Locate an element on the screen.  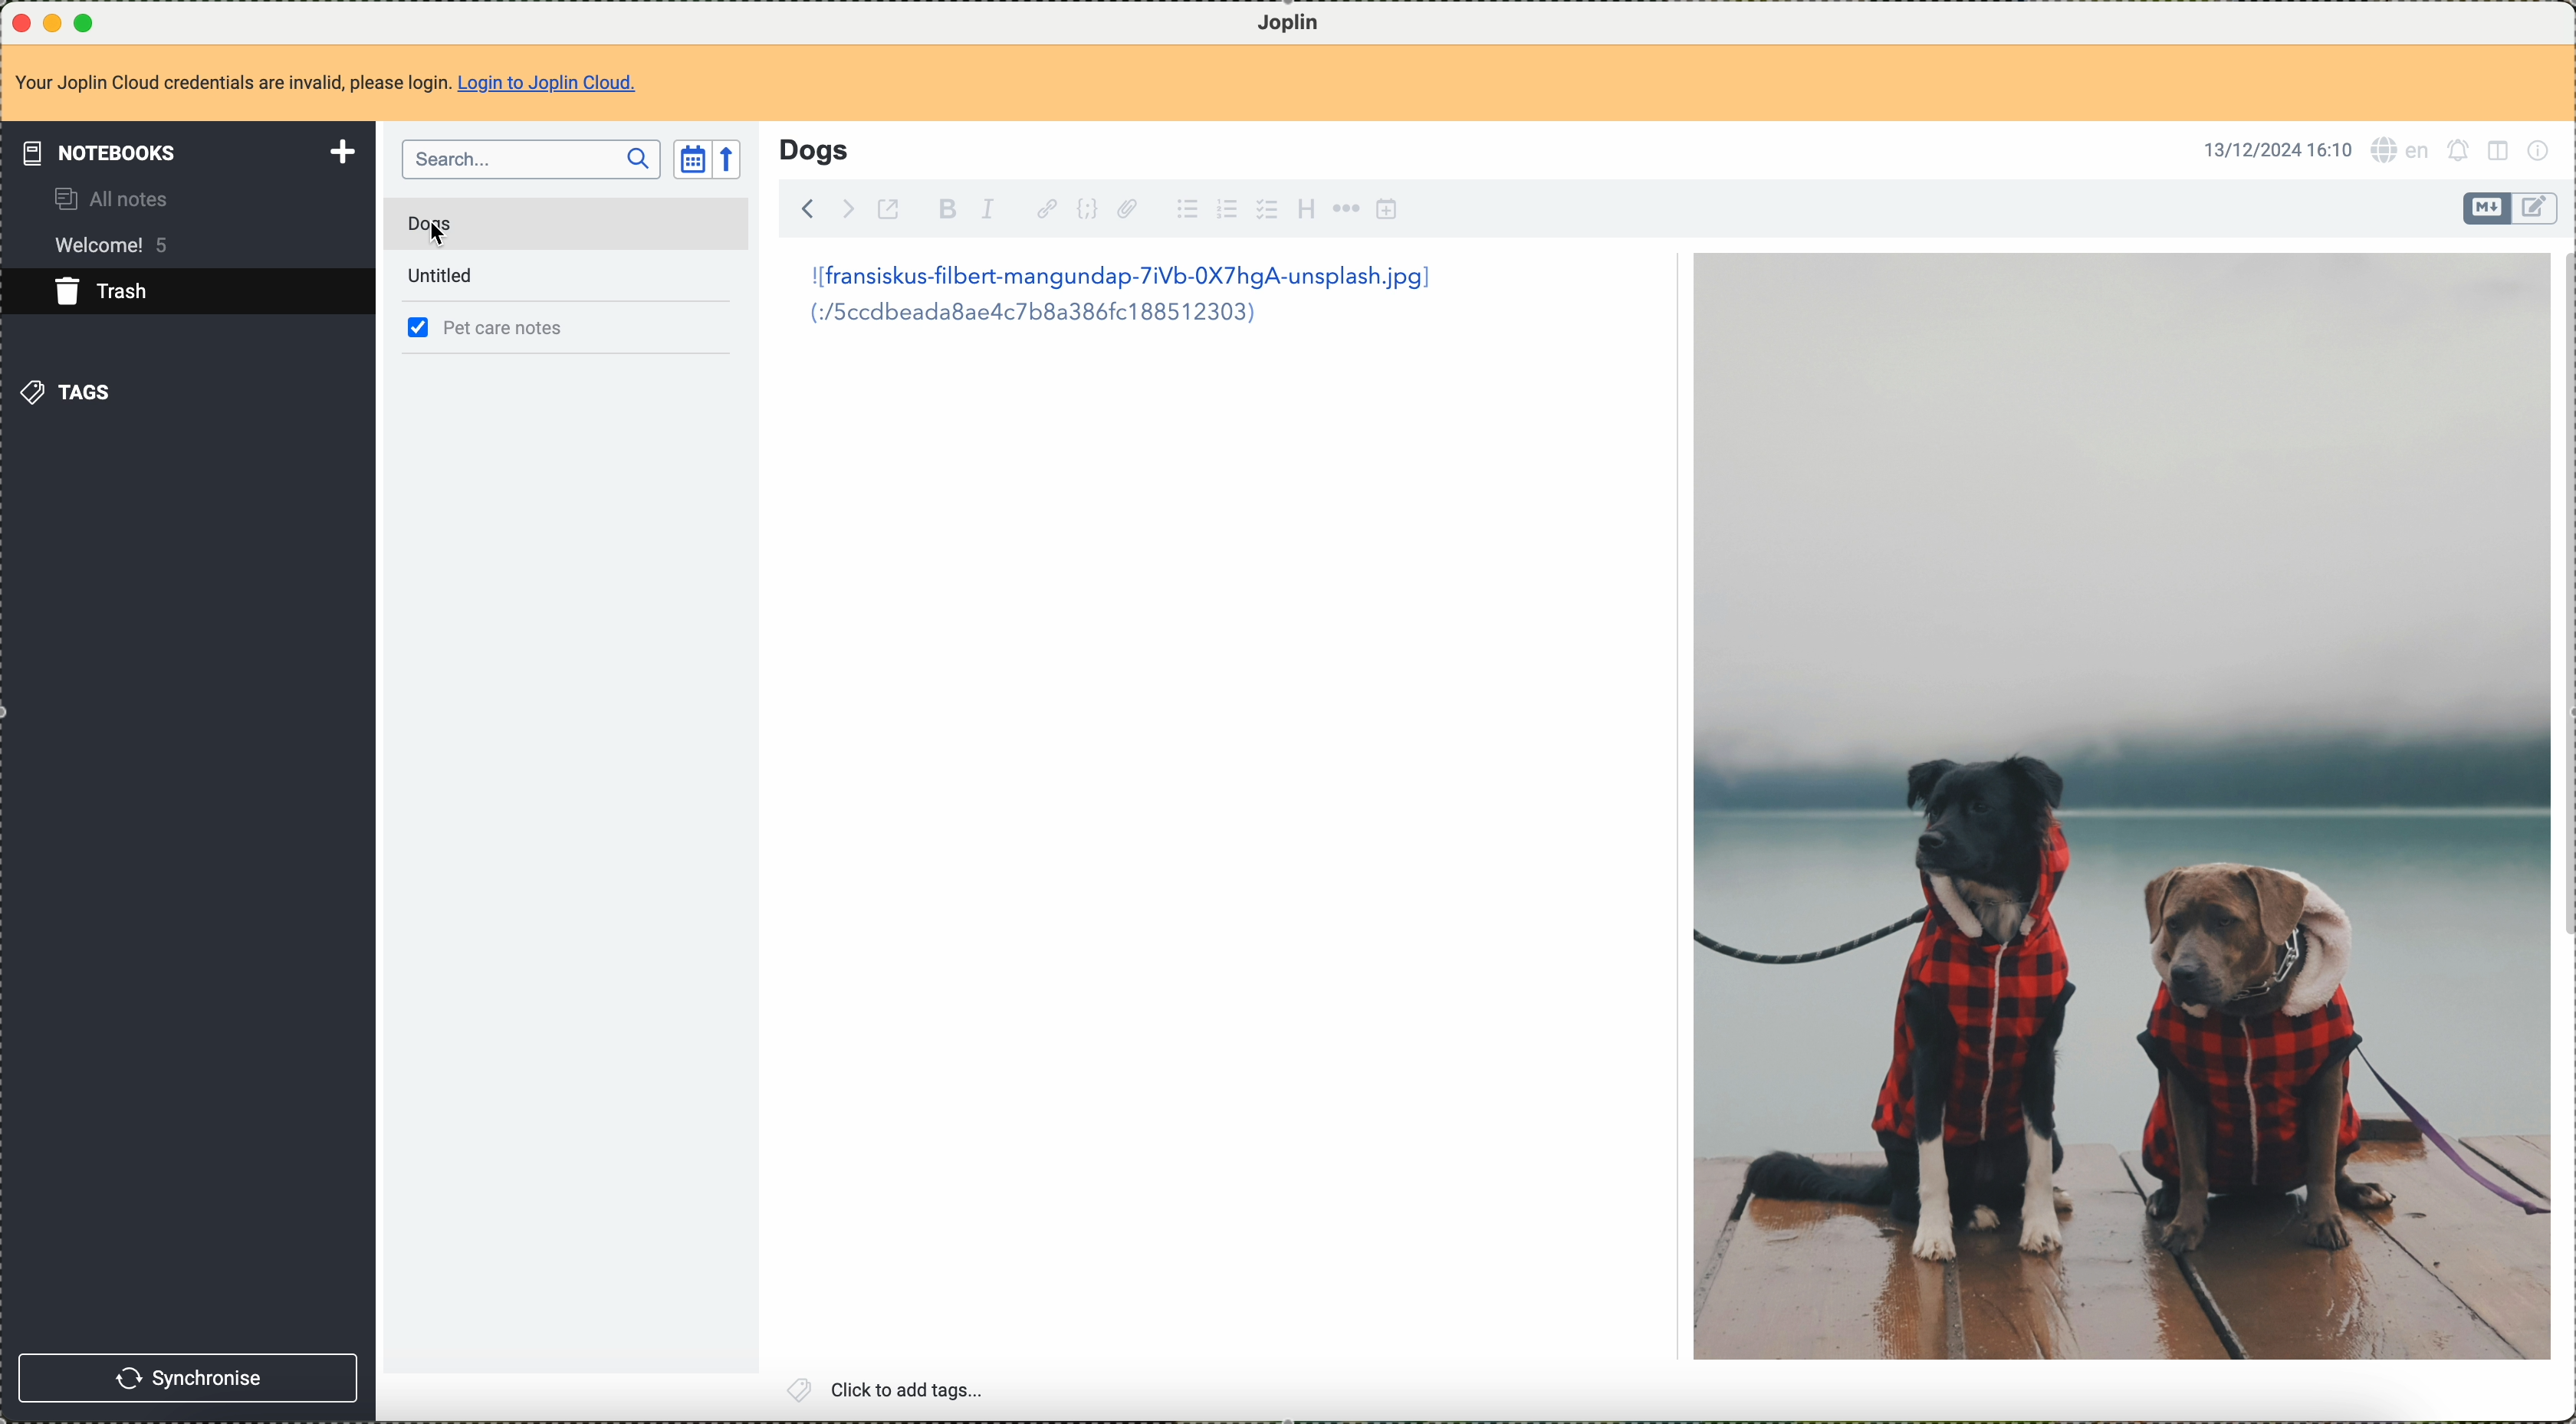
pet care notes is located at coordinates (509, 328).